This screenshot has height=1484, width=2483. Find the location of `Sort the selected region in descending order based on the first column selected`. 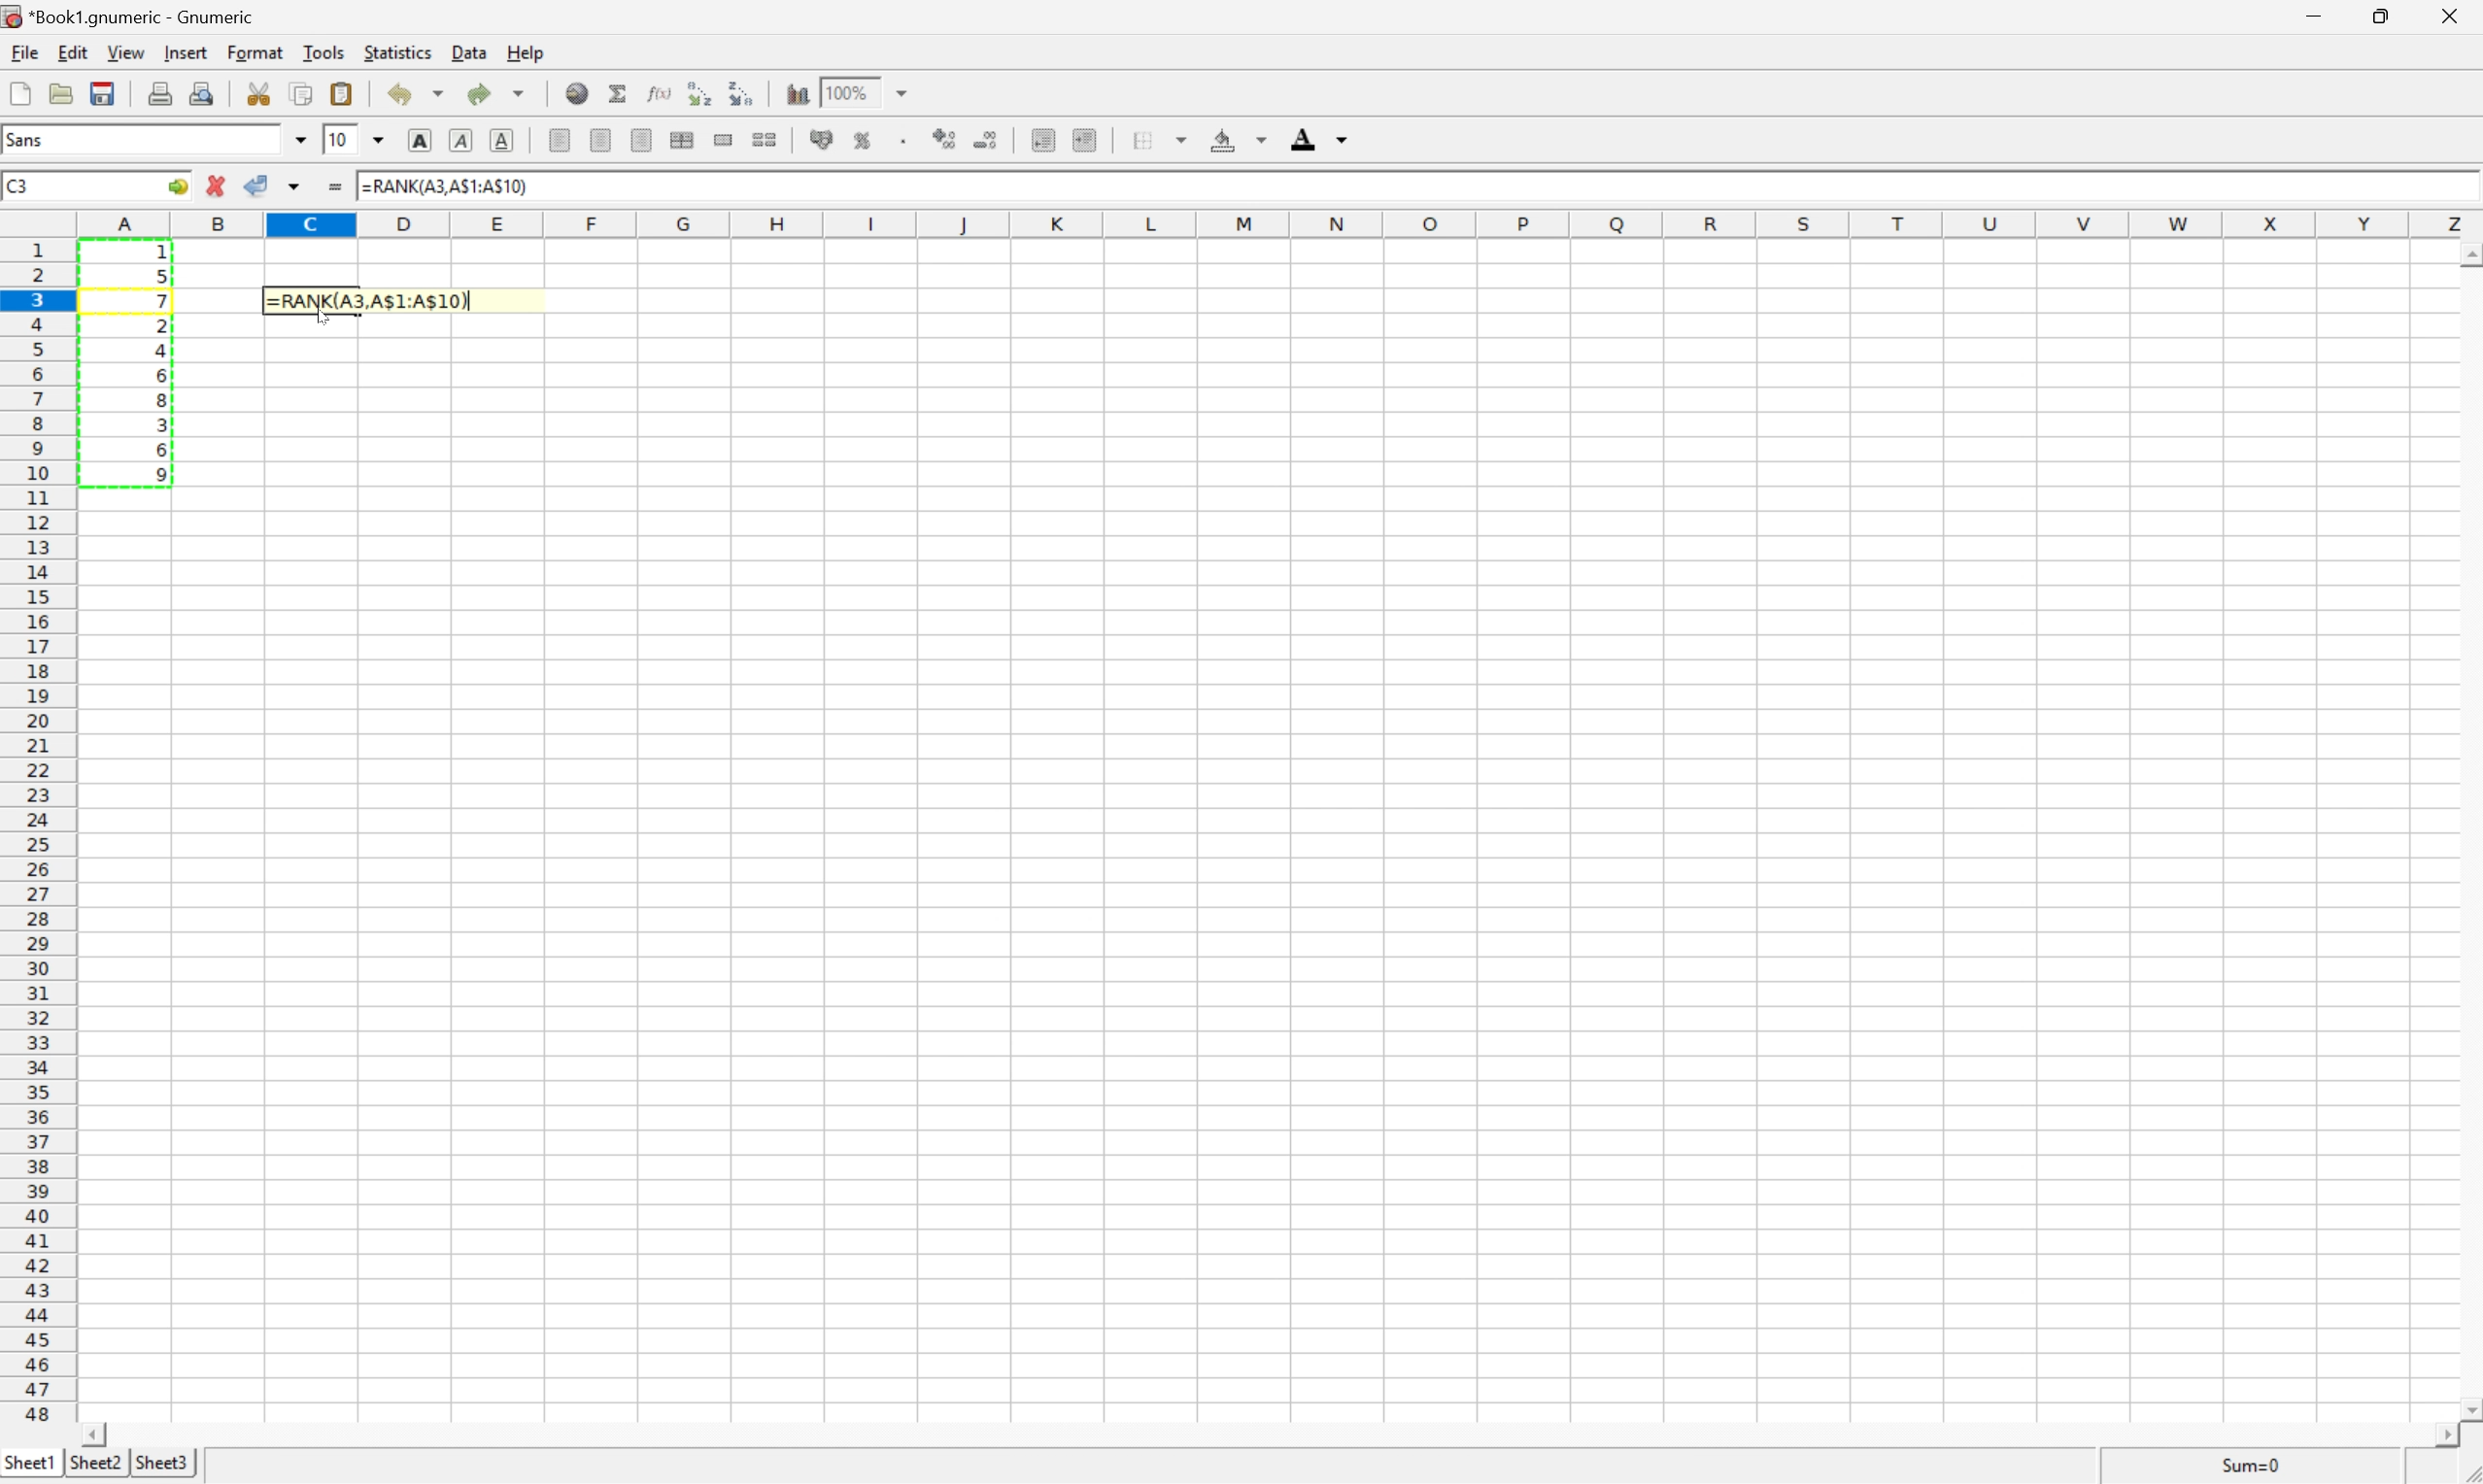

Sort the selected region in descending order based on the first column selected is located at coordinates (744, 95).